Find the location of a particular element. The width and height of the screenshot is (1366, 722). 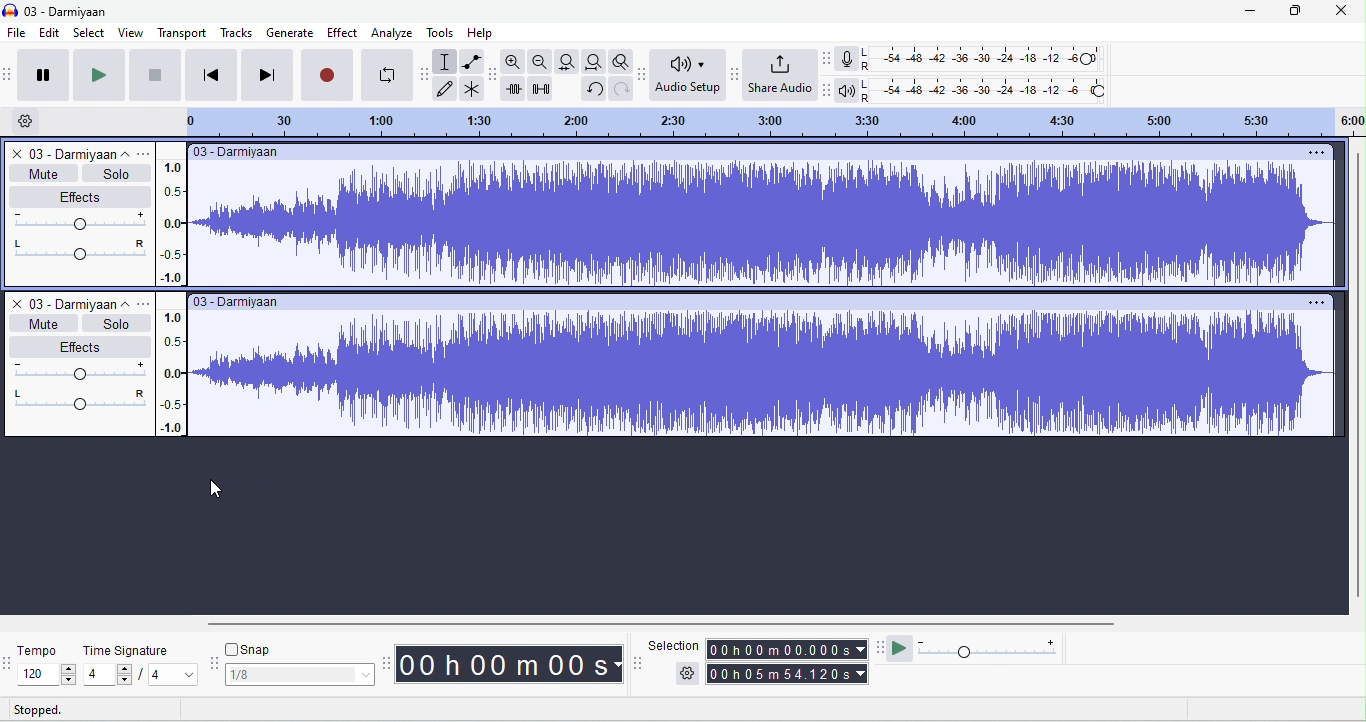

redo is located at coordinates (622, 88).